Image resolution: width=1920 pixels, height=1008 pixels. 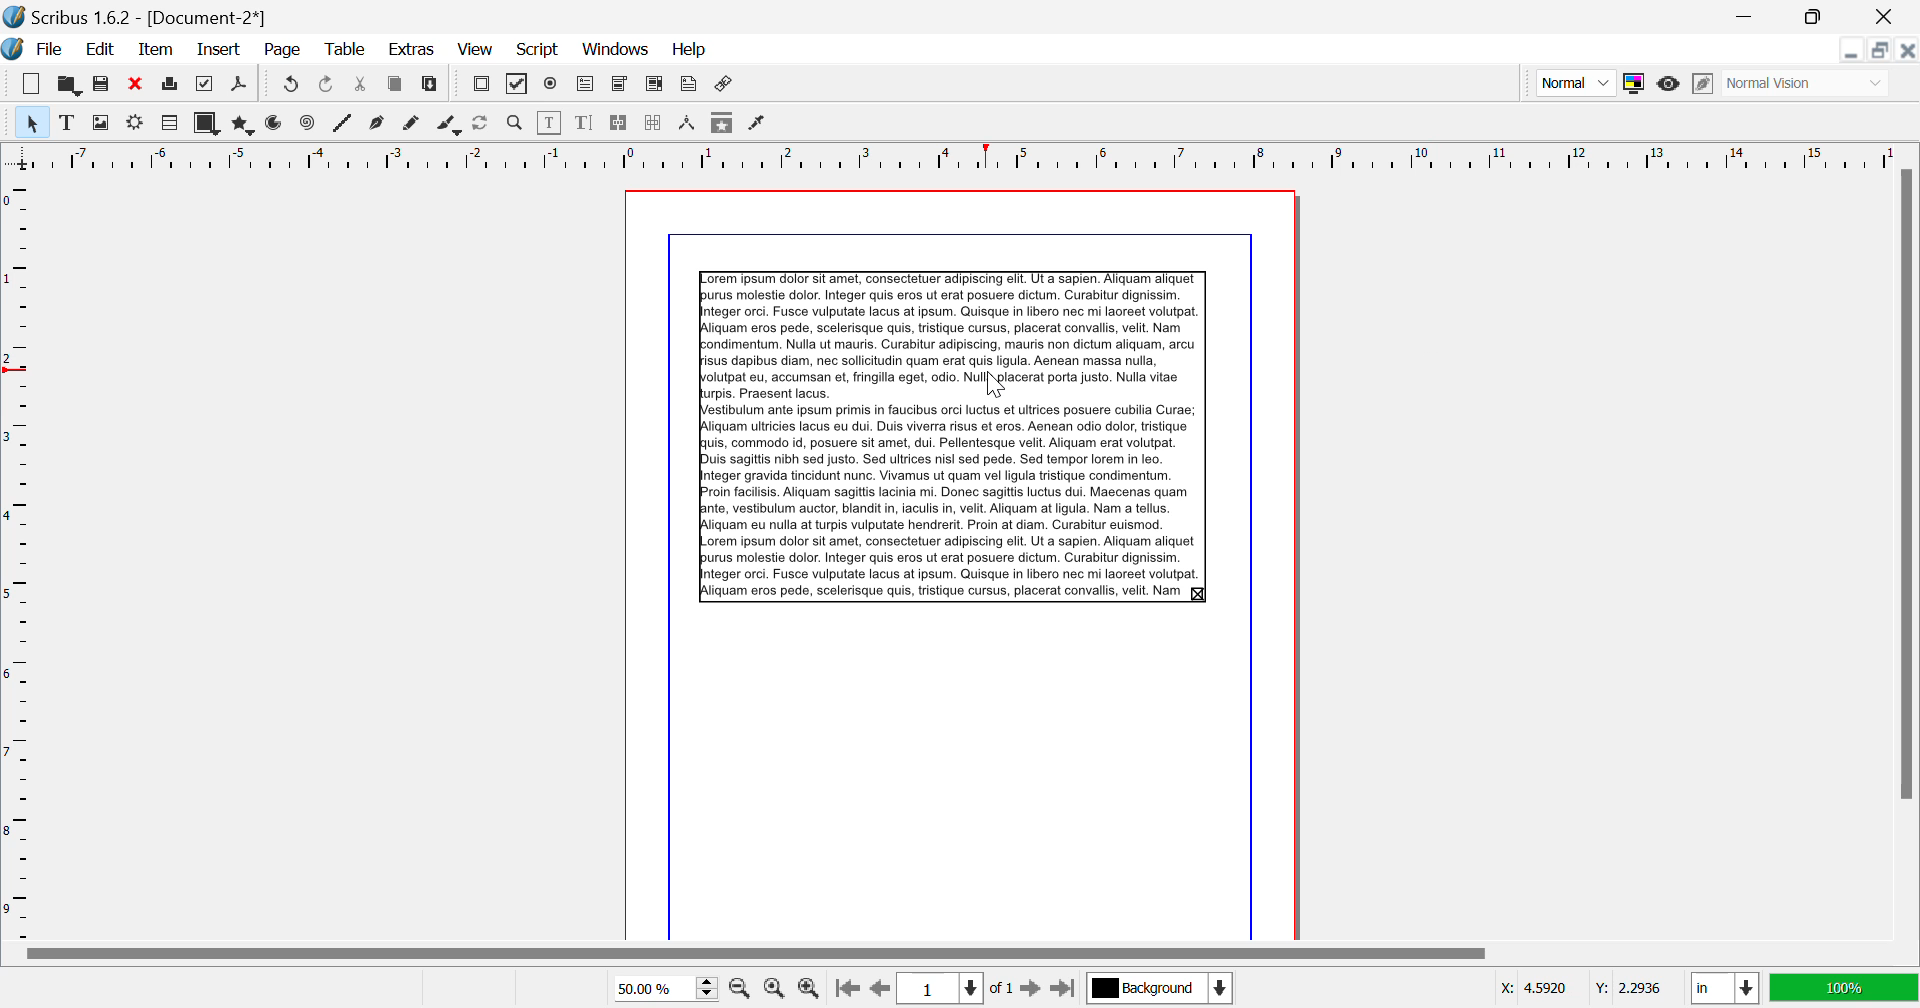 I want to click on Spiral, so click(x=307, y=124).